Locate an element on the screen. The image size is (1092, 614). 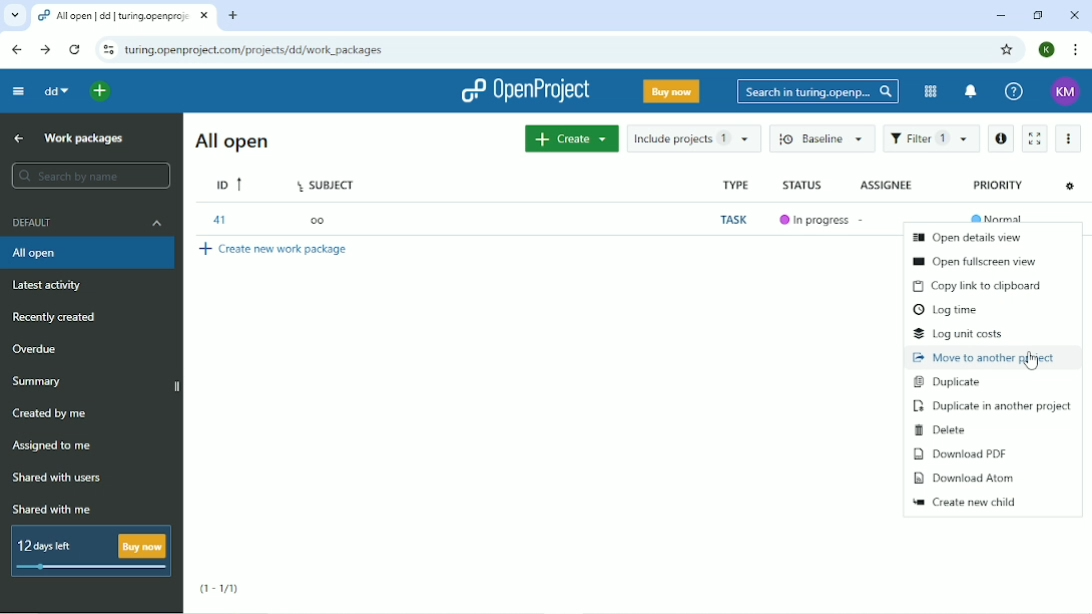
In progress is located at coordinates (813, 221).